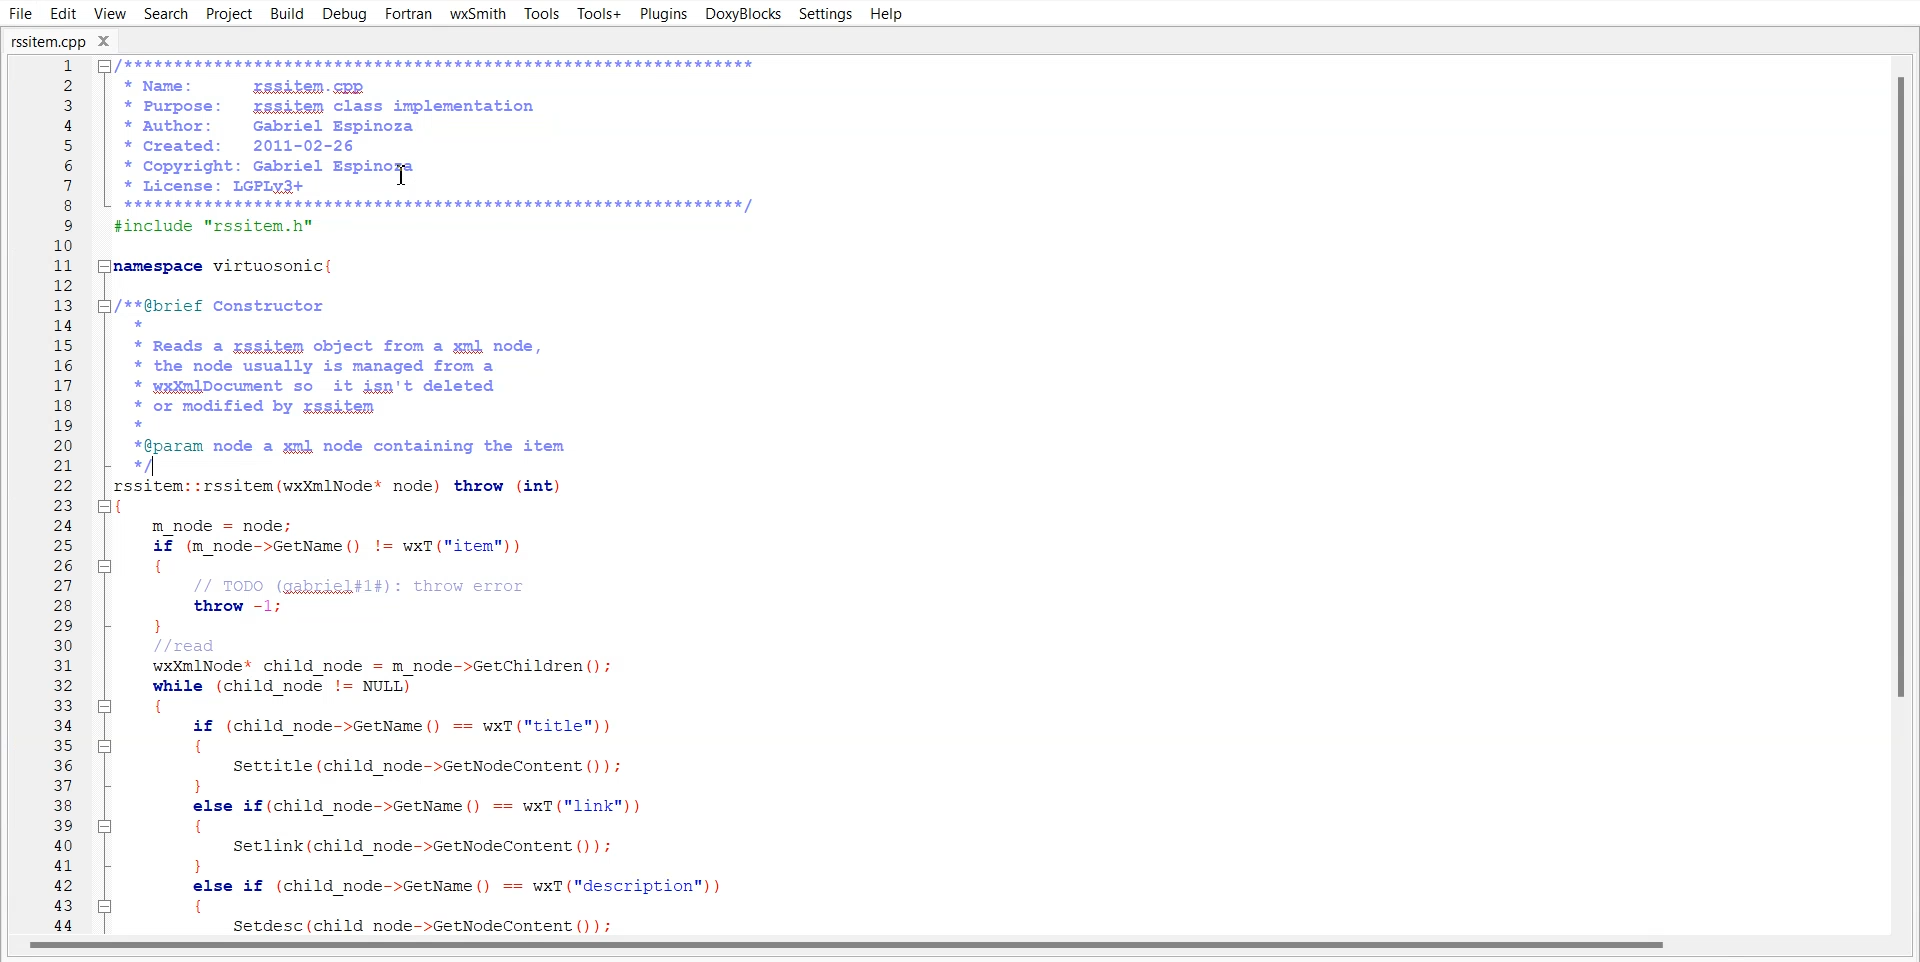 This screenshot has height=962, width=1920. Describe the element at coordinates (885, 14) in the screenshot. I see `Help` at that location.